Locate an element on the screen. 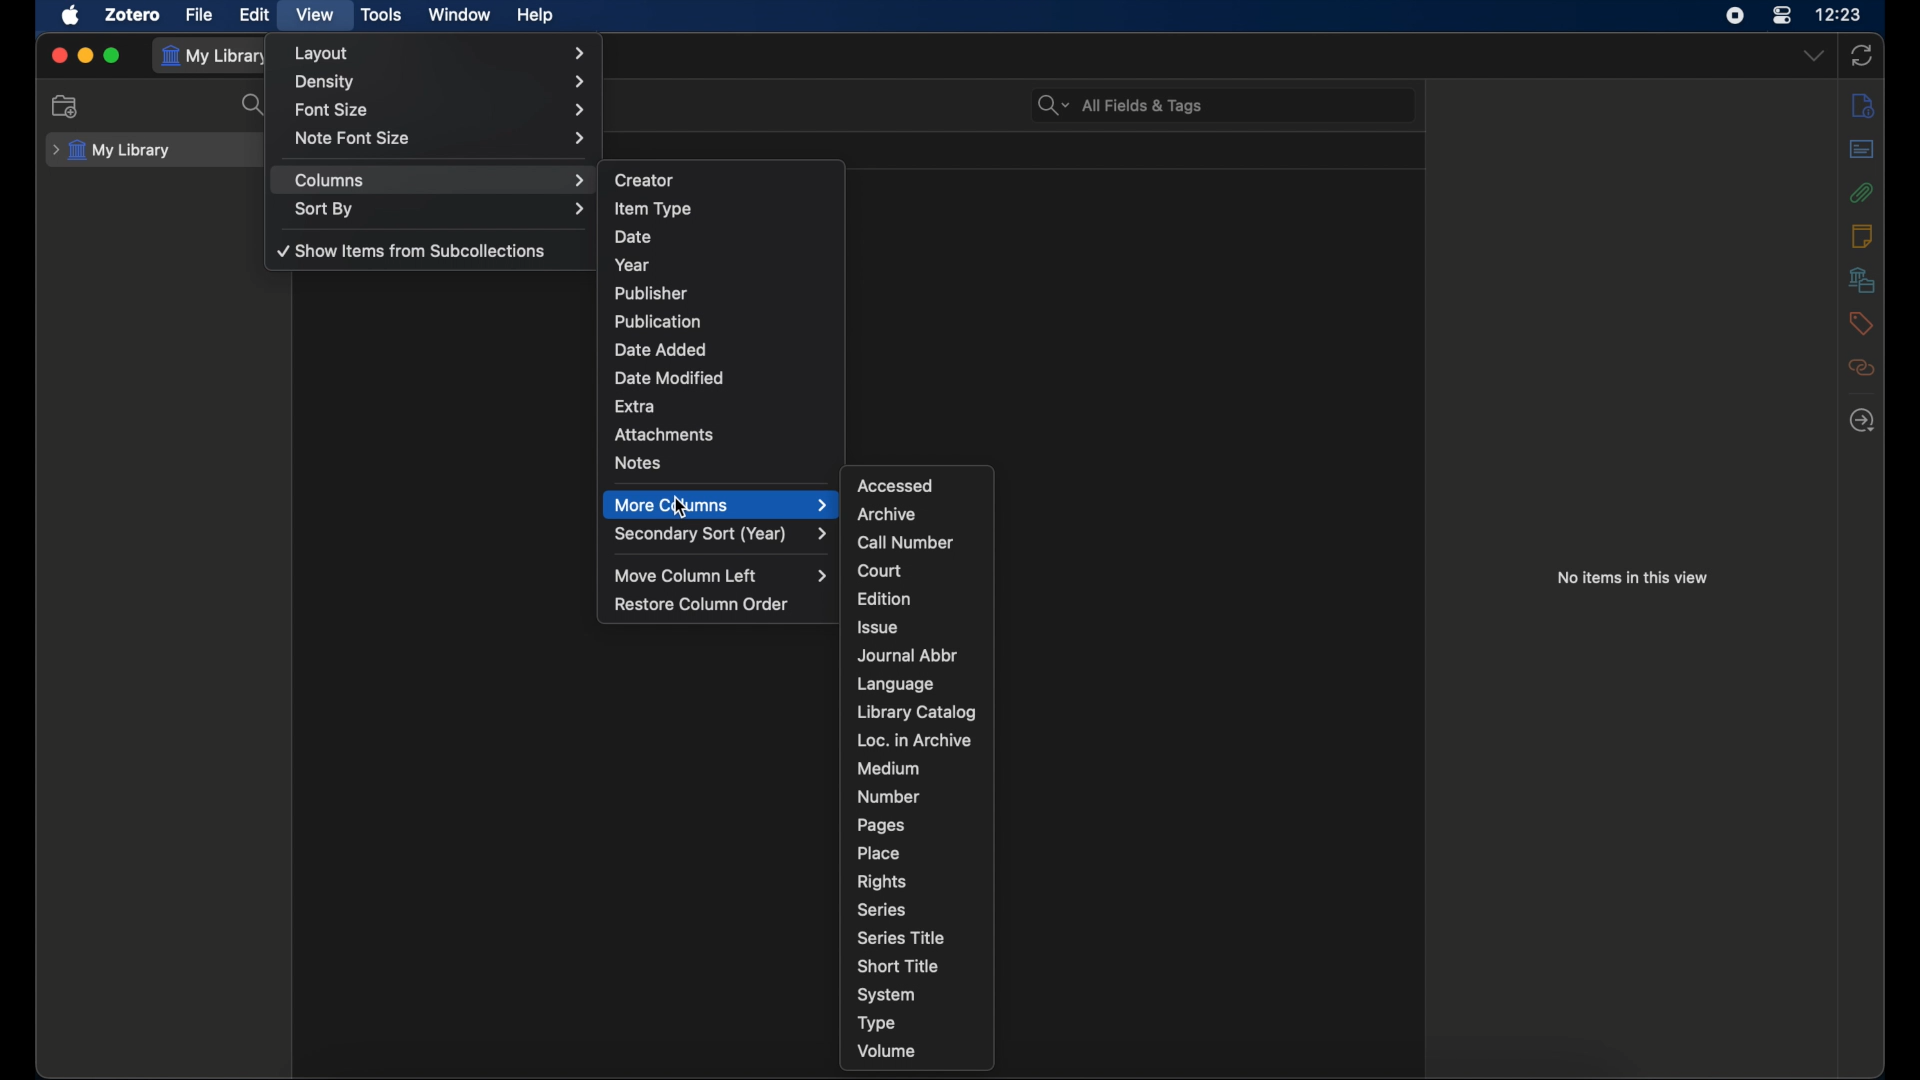 The image size is (1920, 1080). volume is located at coordinates (888, 1051).